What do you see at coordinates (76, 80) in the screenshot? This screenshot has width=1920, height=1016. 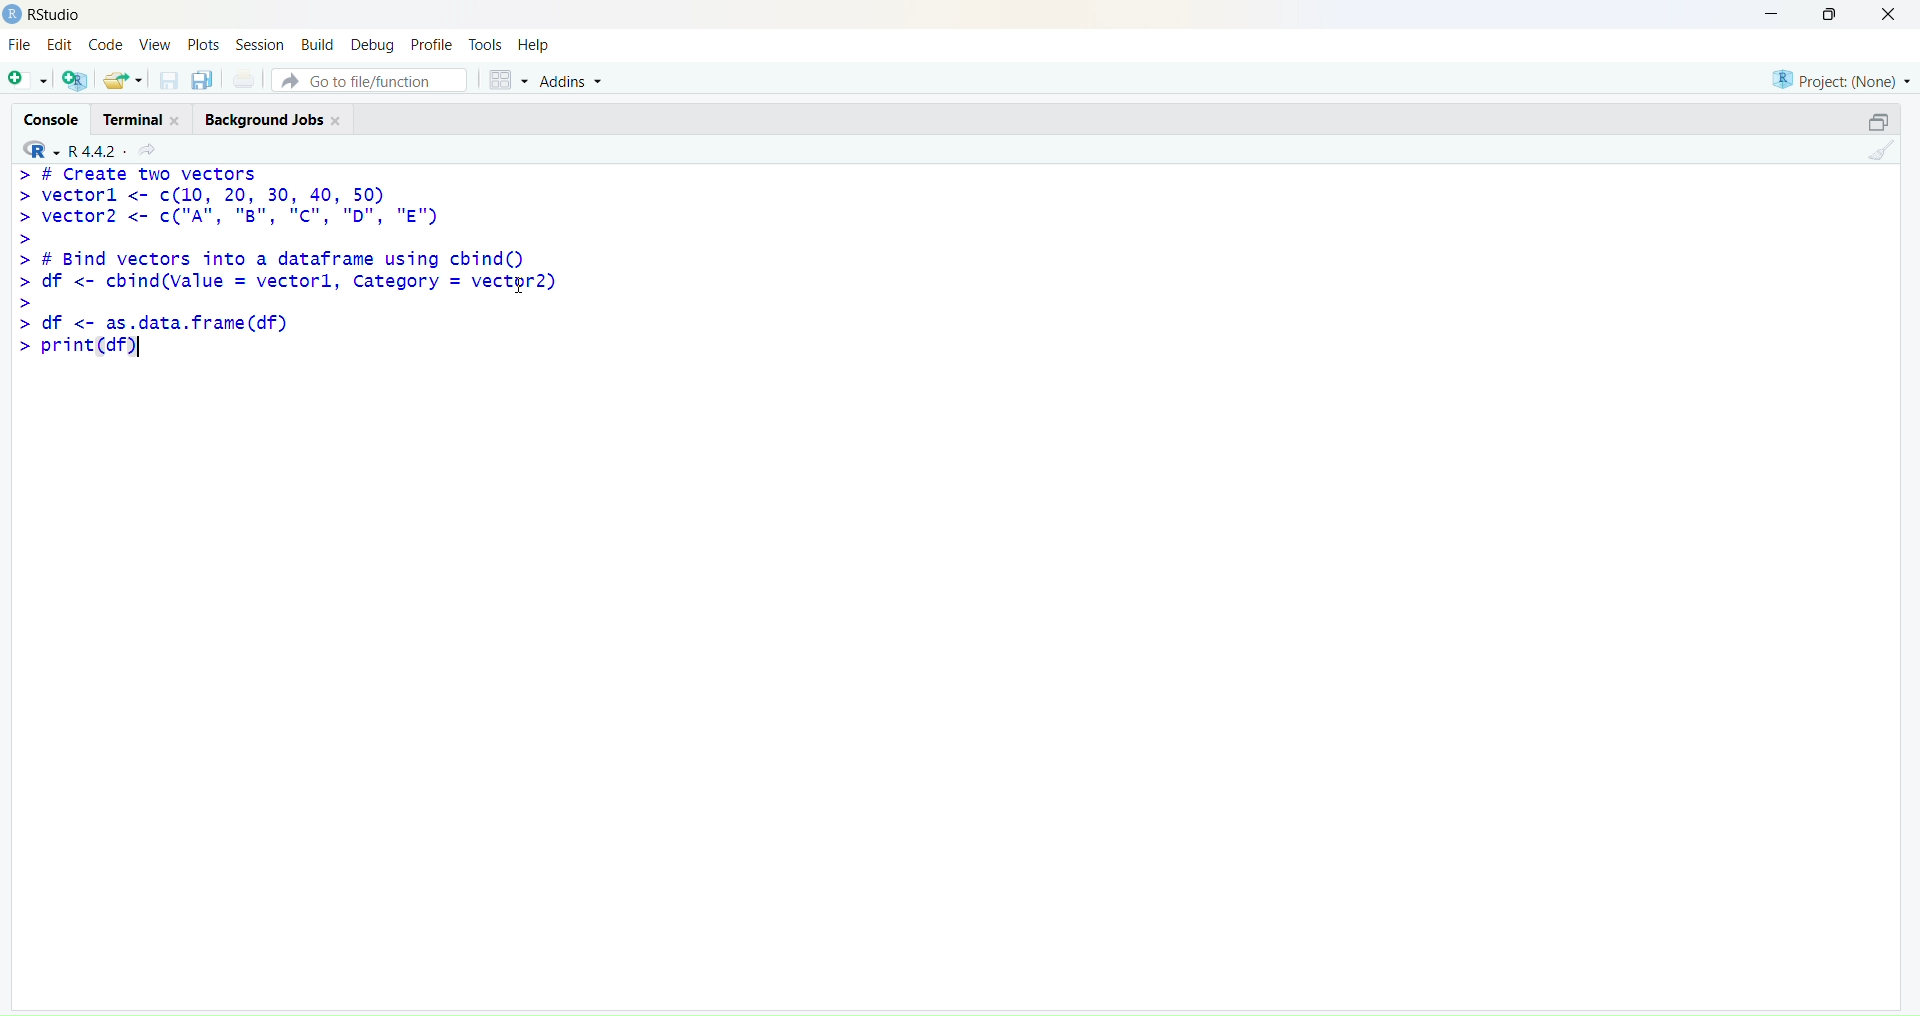 I see `Create project` at bounding box center [76, 80].